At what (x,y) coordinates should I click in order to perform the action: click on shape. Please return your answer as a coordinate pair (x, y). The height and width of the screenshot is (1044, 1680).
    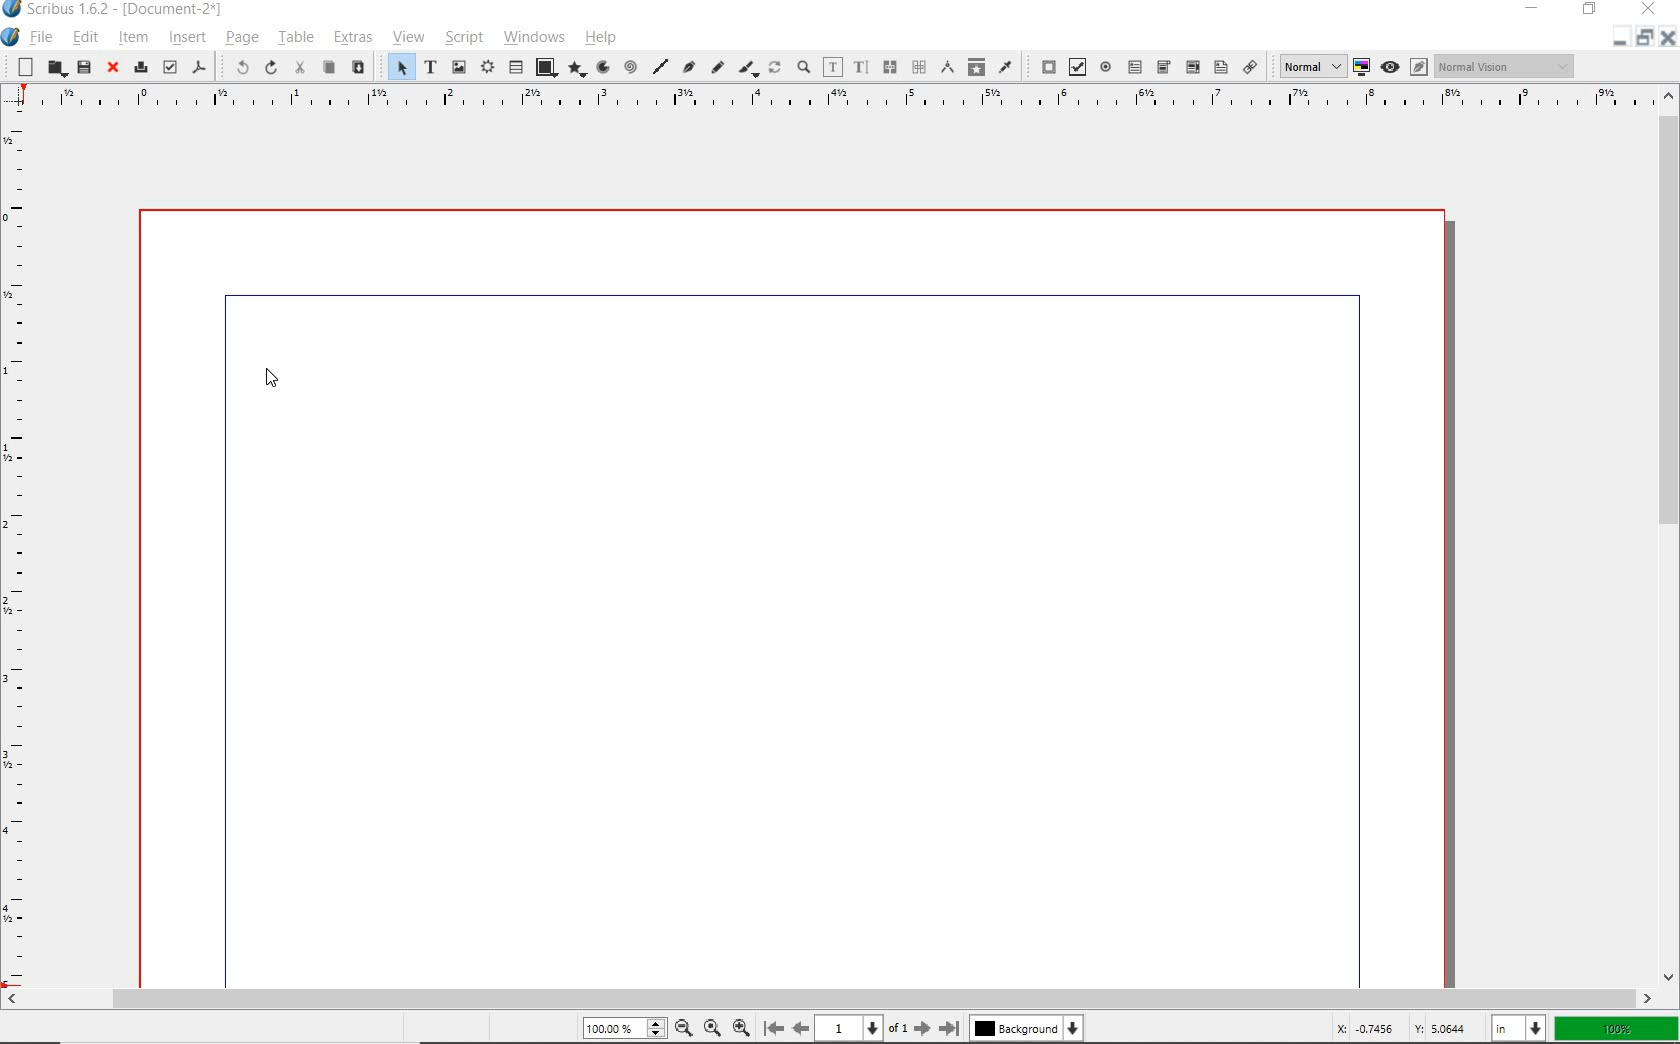
    Looking at the image, I should click on (546, 68).